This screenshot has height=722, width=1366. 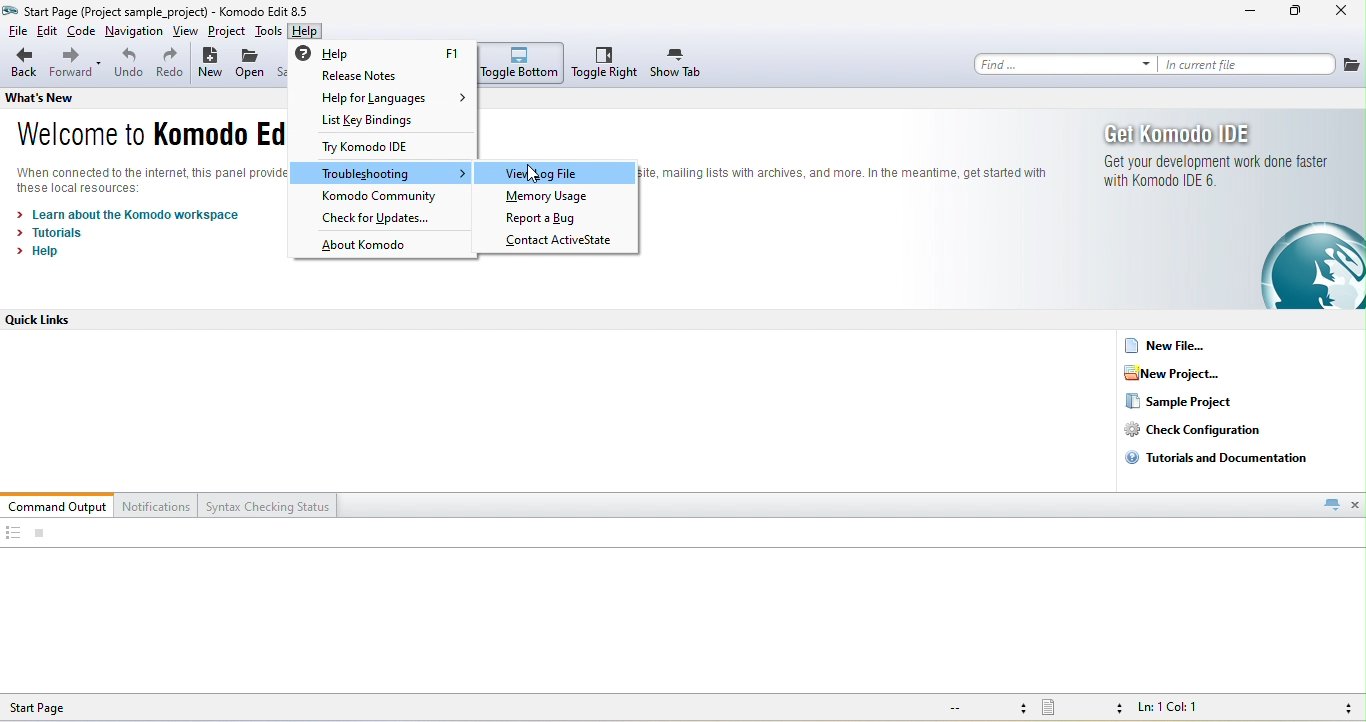 What do you see at coordinates (268, 31) in the screenshot?
I see `tools` at bounding box center [268, 31].